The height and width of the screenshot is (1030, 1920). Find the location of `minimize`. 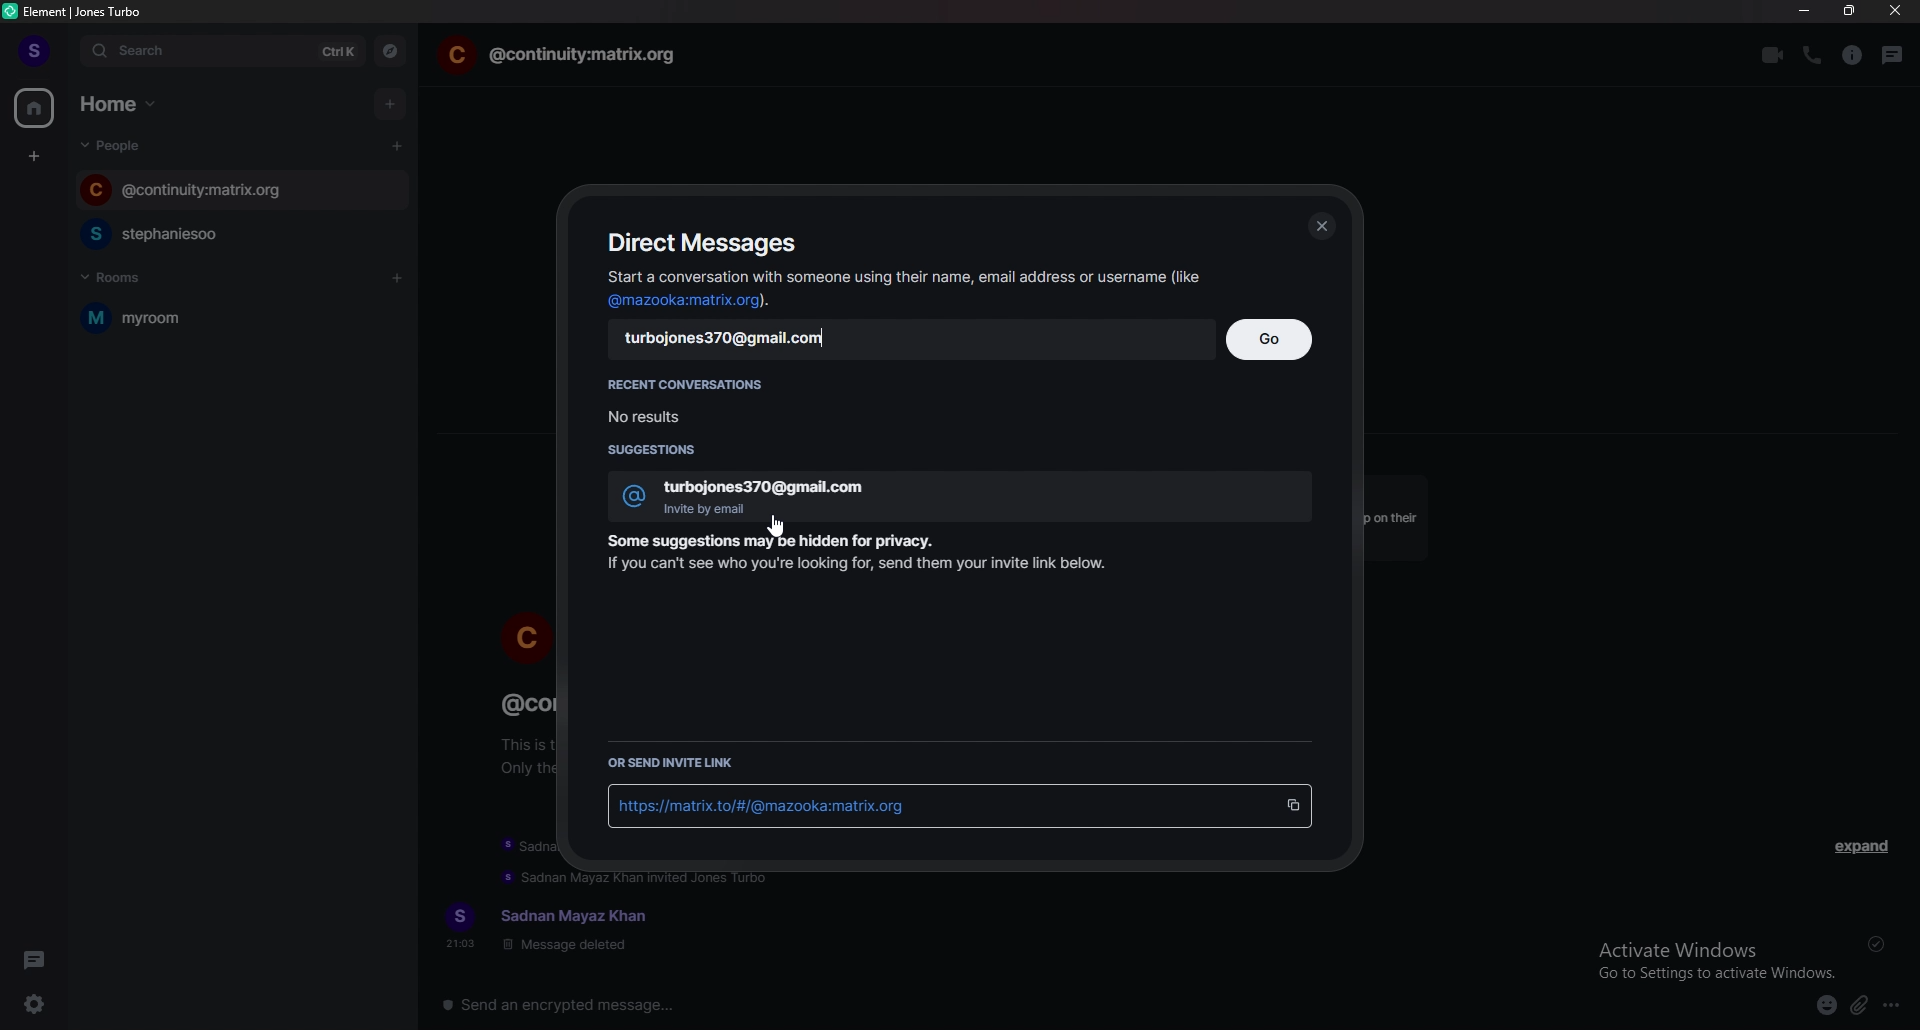

minimize is located at coordinates (1804, 11).